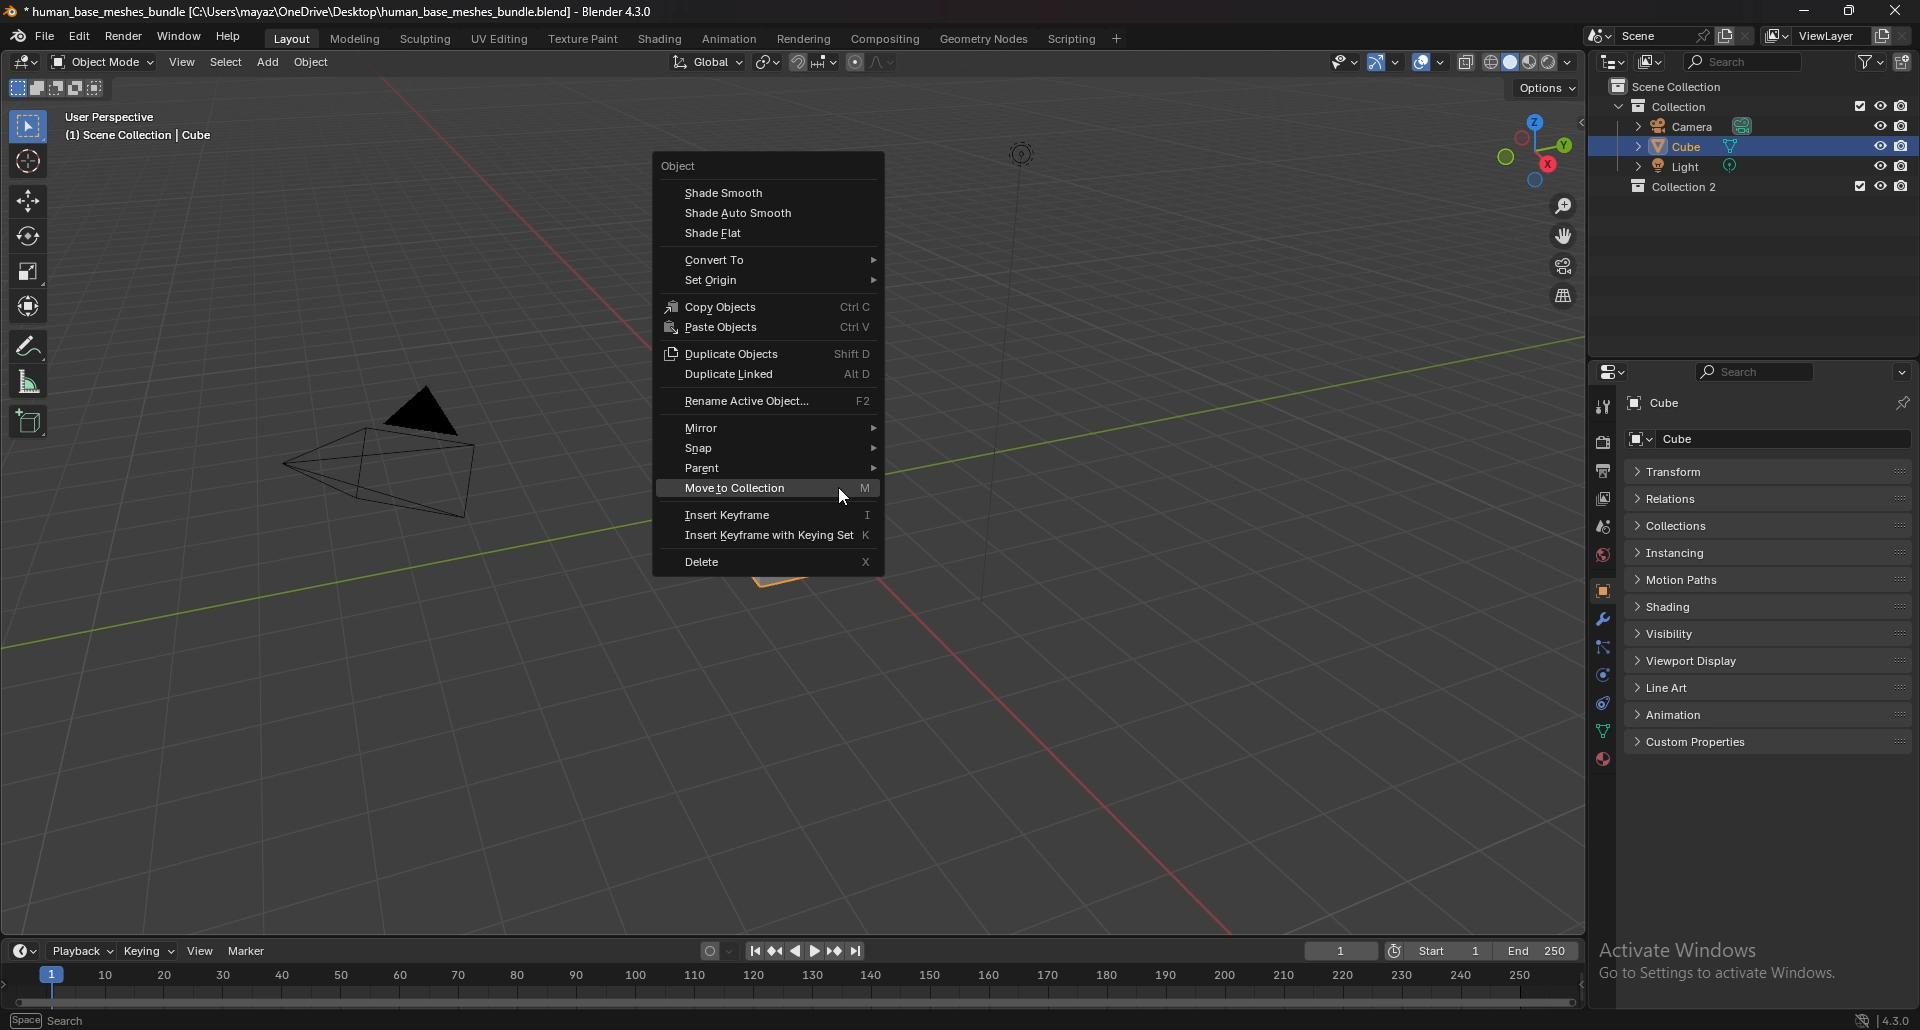 Image resolution: width=1920 pixels, height=1030 pixels. I want to click on line art, so click(1700, 689).